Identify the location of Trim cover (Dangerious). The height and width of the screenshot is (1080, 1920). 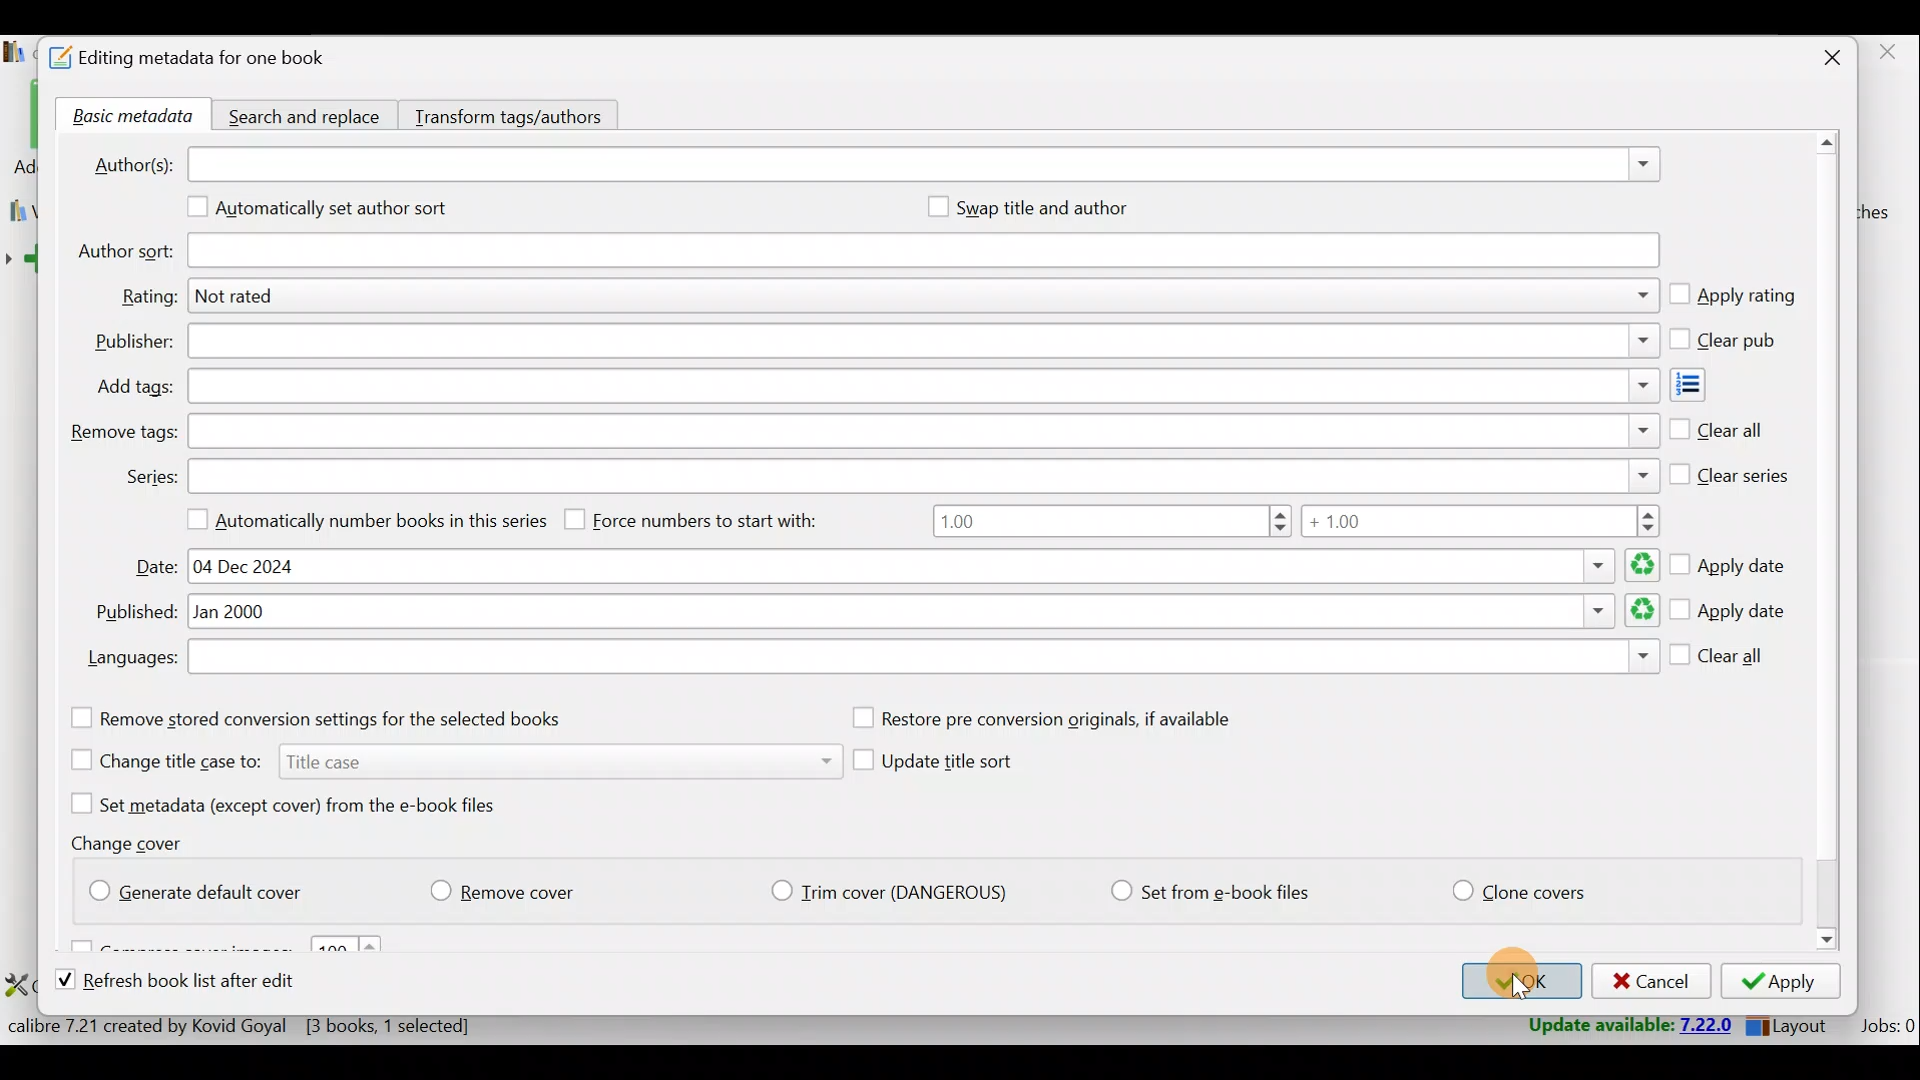
(895, 894).